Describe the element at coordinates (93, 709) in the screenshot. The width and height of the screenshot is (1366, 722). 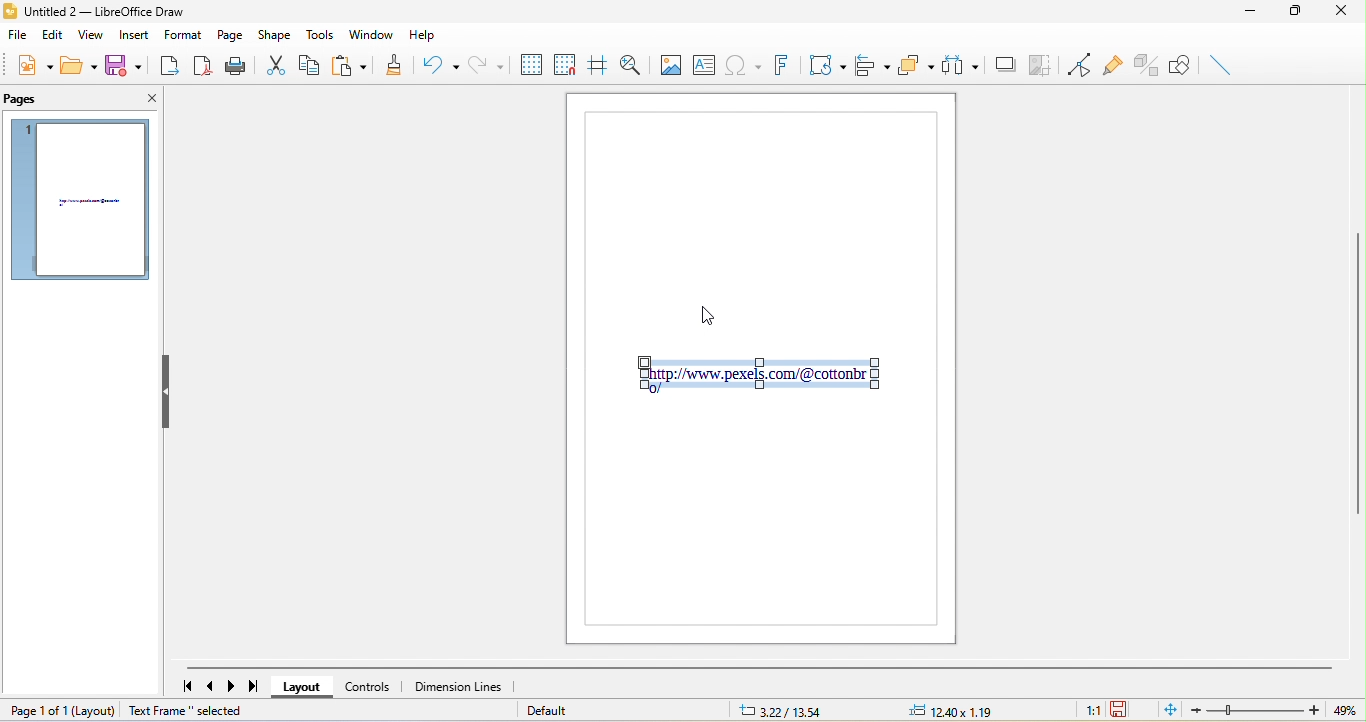
I see `layout` at that location.